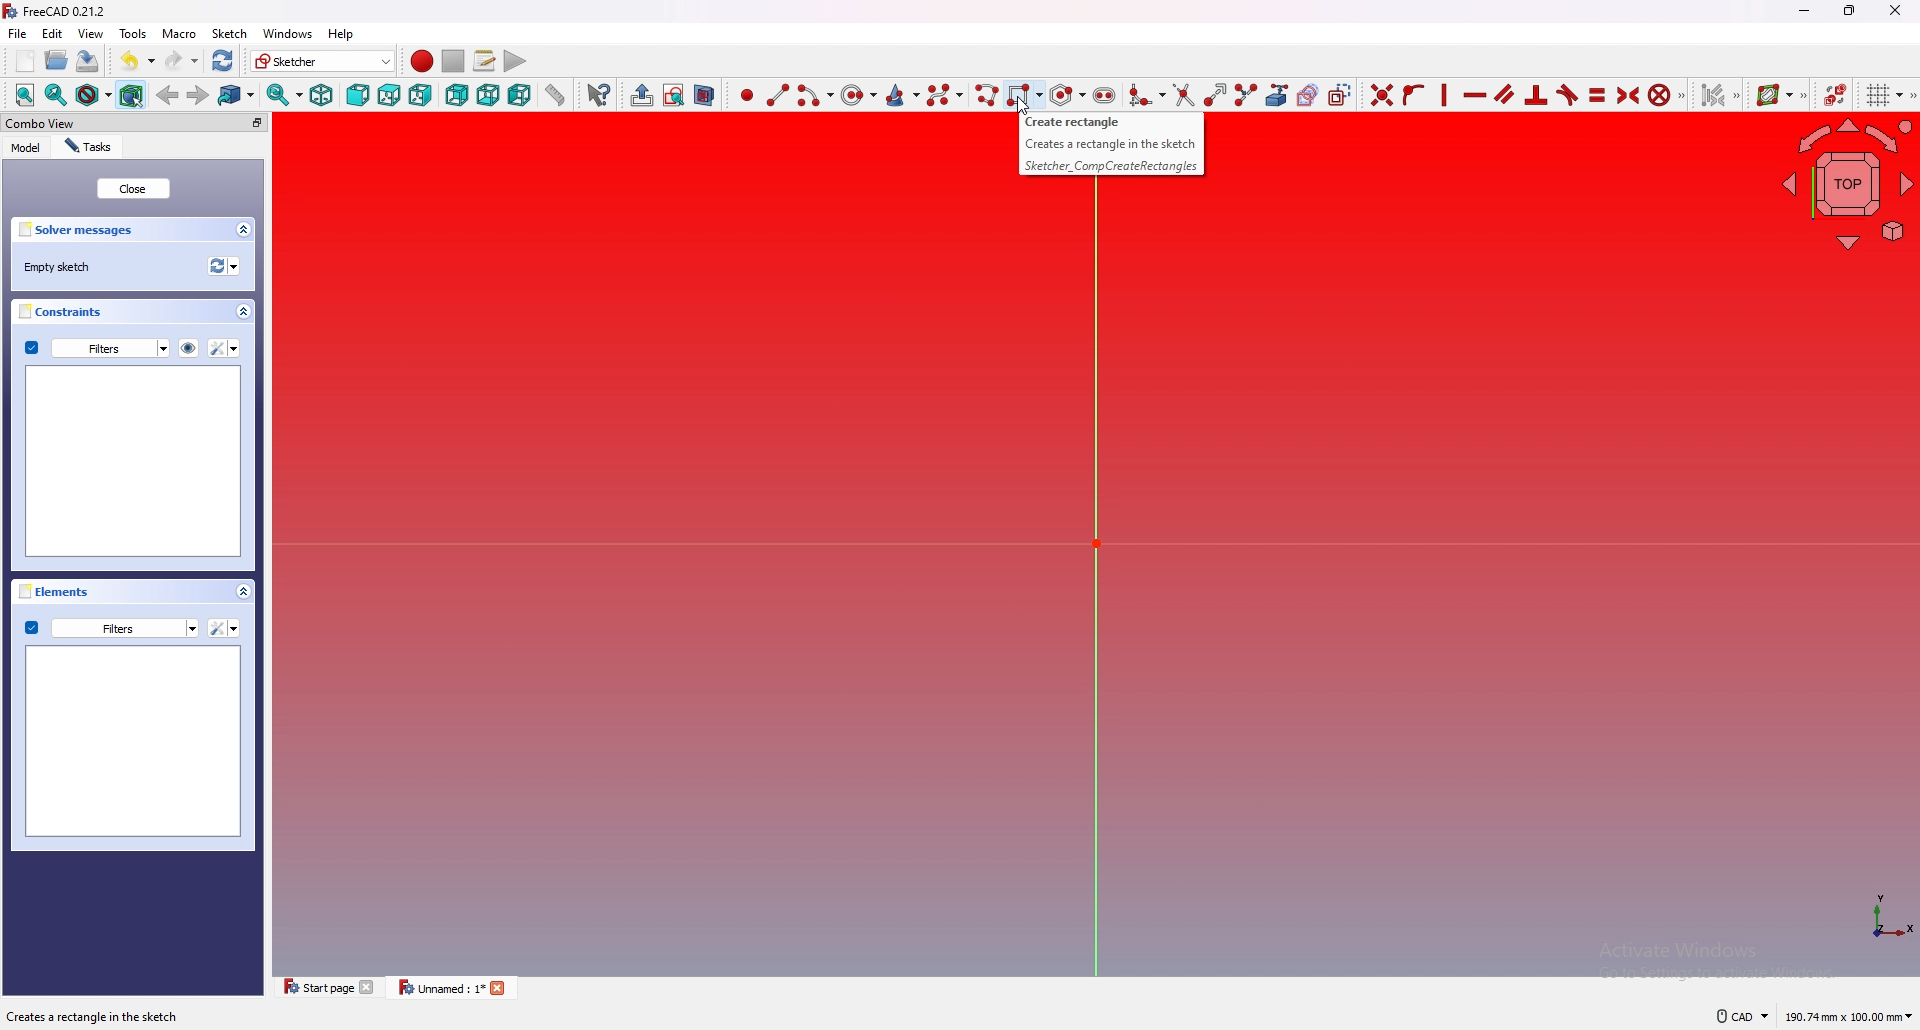 This screenshot has height=1030, width=1920. I want to click on create rectangle, so click(1025, 94).